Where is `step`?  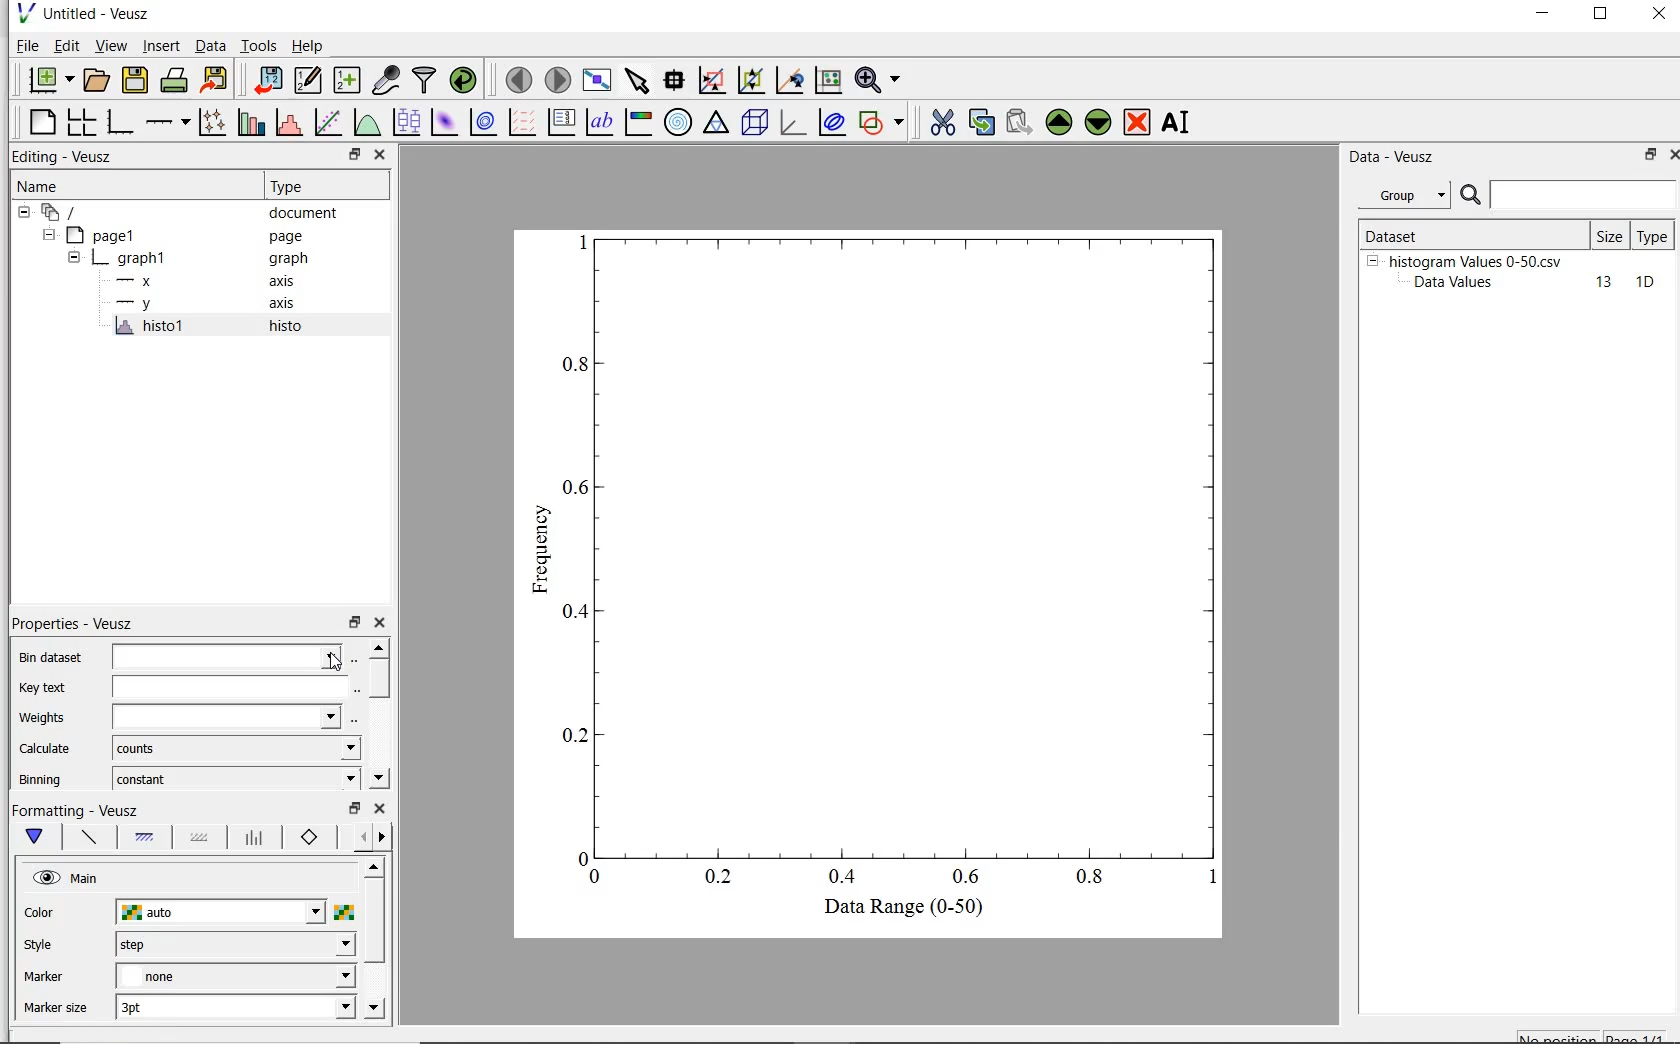 step is located at coordinates (234, 944).